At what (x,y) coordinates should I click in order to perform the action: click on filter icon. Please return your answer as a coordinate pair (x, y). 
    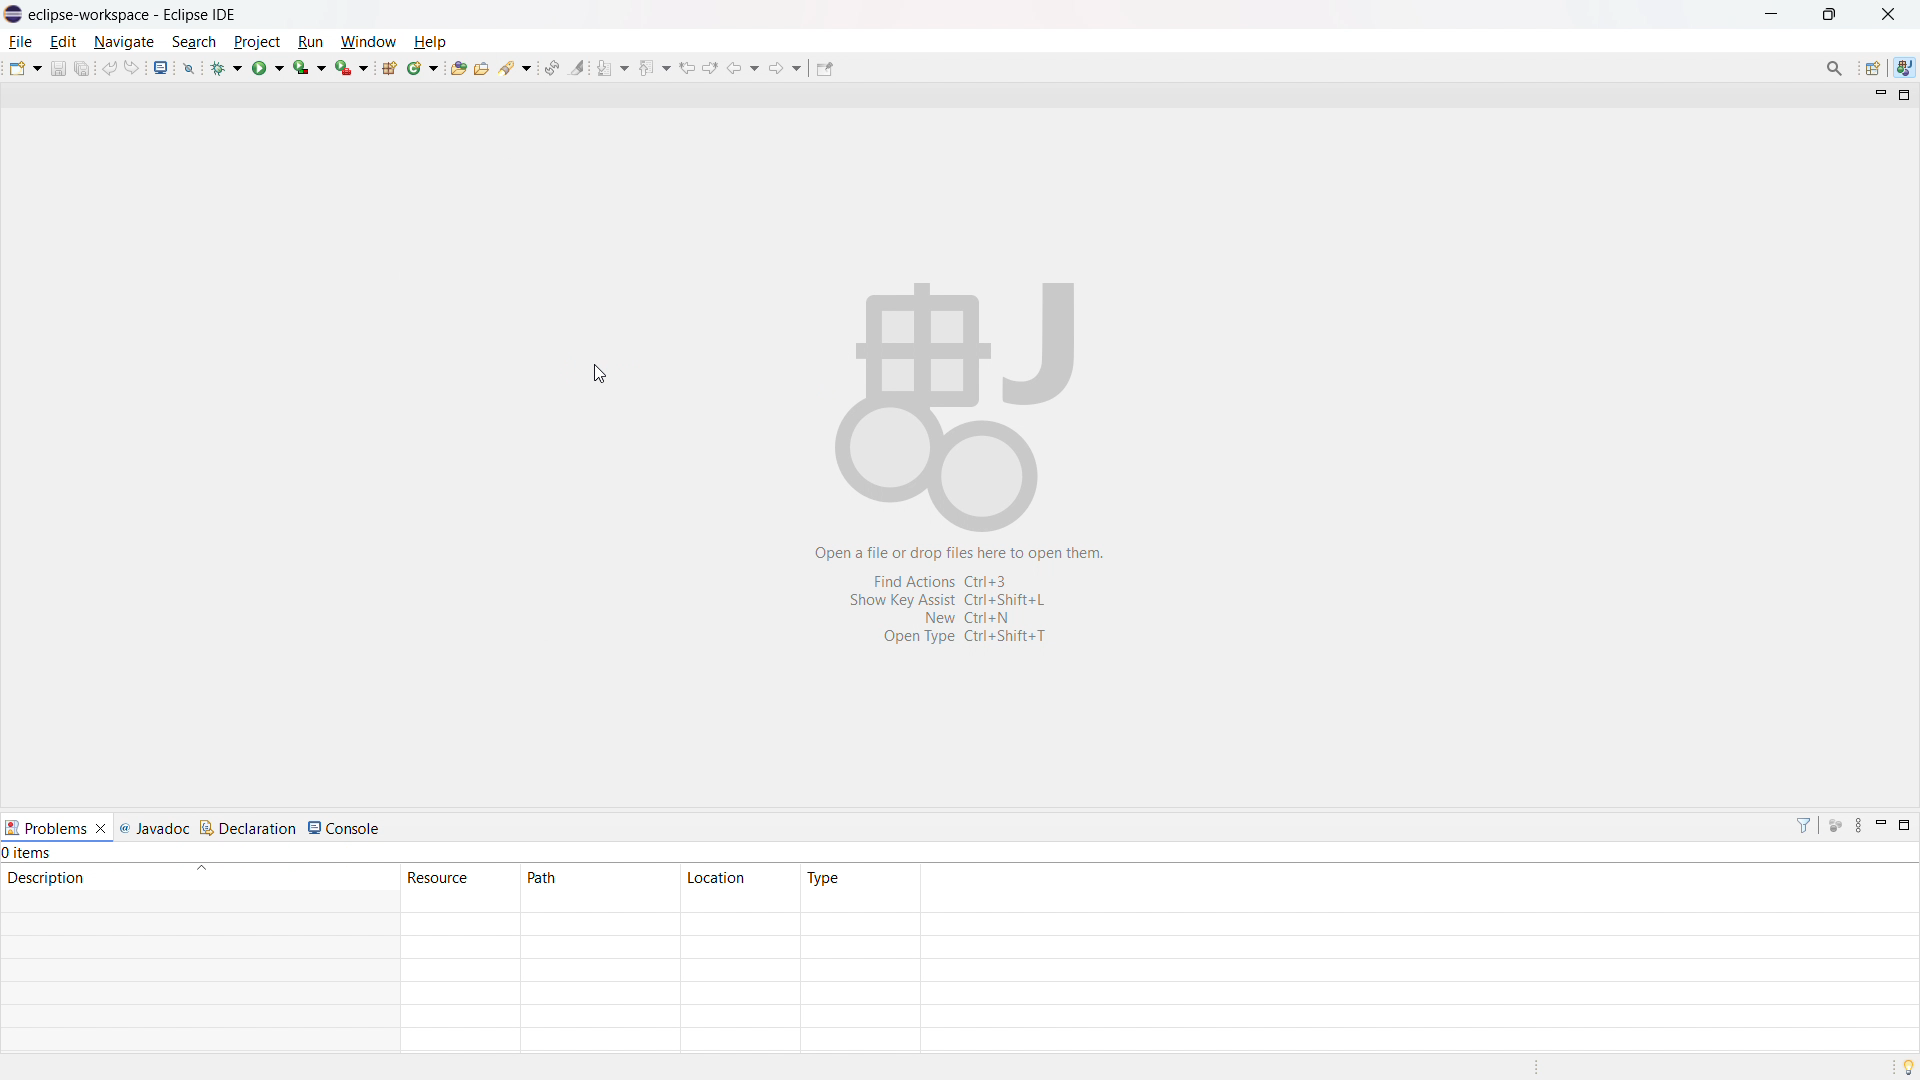
    Looking at the image, I should click on (1803, 825).